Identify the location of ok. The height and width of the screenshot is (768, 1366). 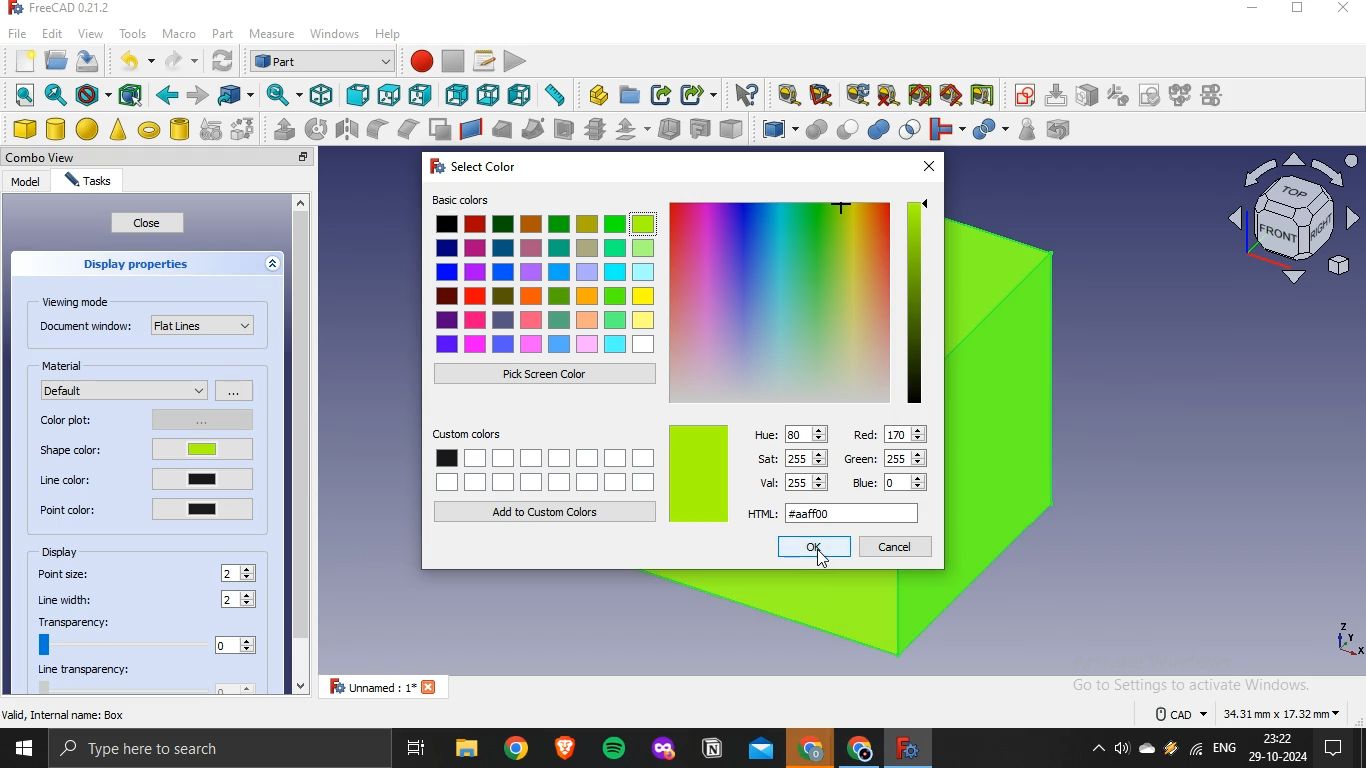
(814, 546).